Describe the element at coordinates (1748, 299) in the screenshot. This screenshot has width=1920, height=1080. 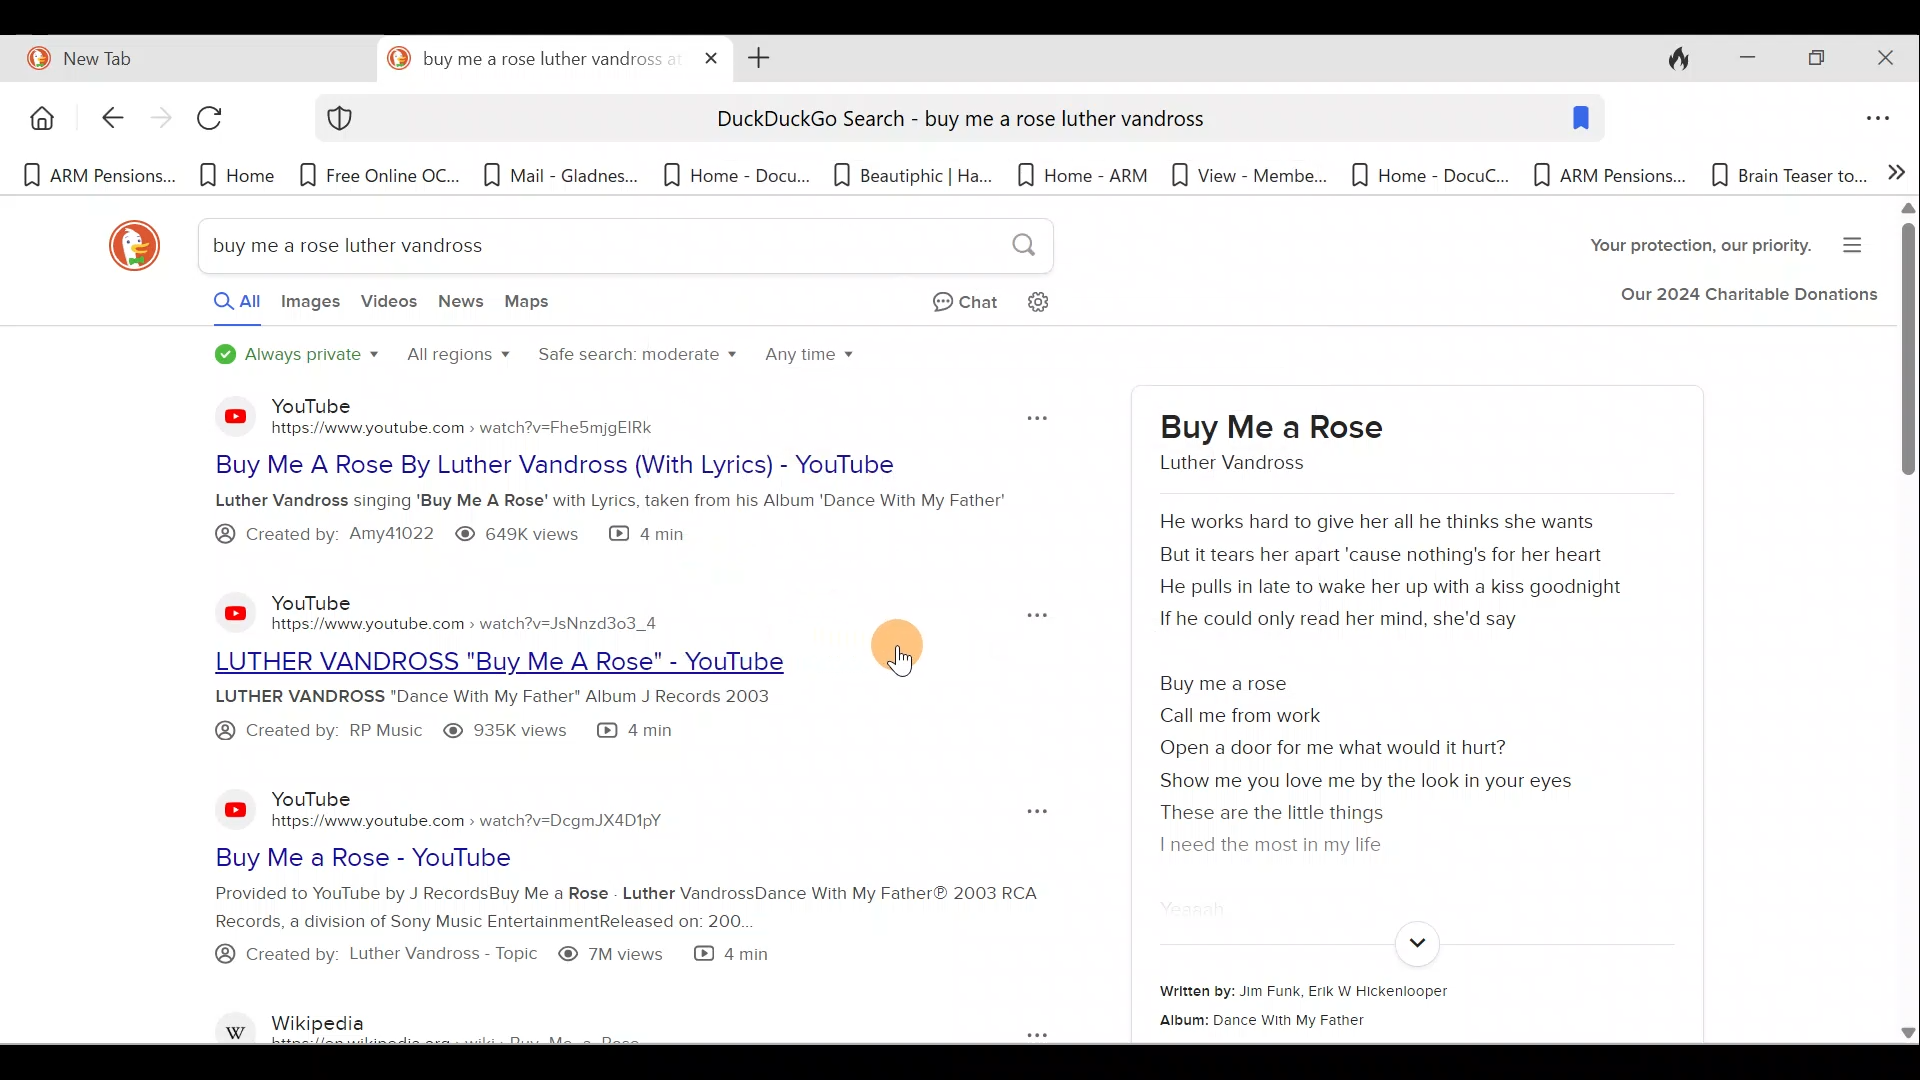
I see `Our 2024 Charitable Donations` at that location.